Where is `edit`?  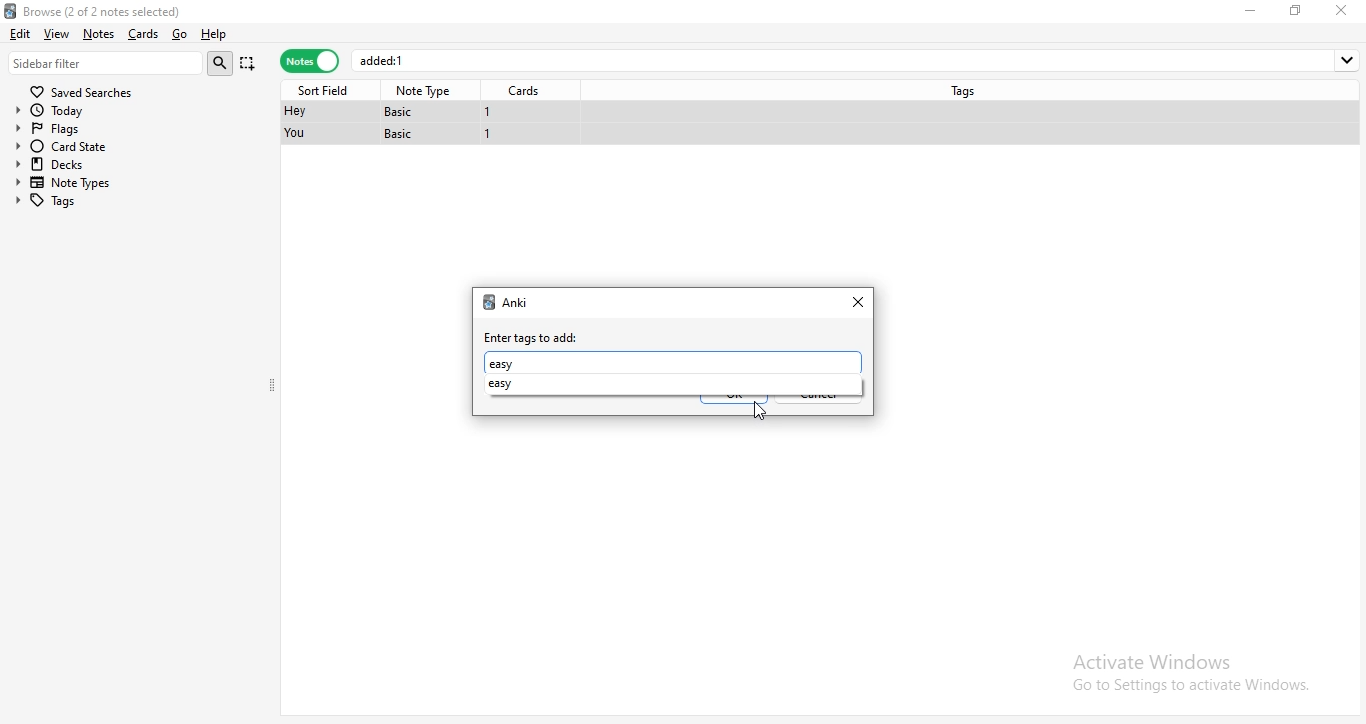 edit is located at coordinates (19, 32).